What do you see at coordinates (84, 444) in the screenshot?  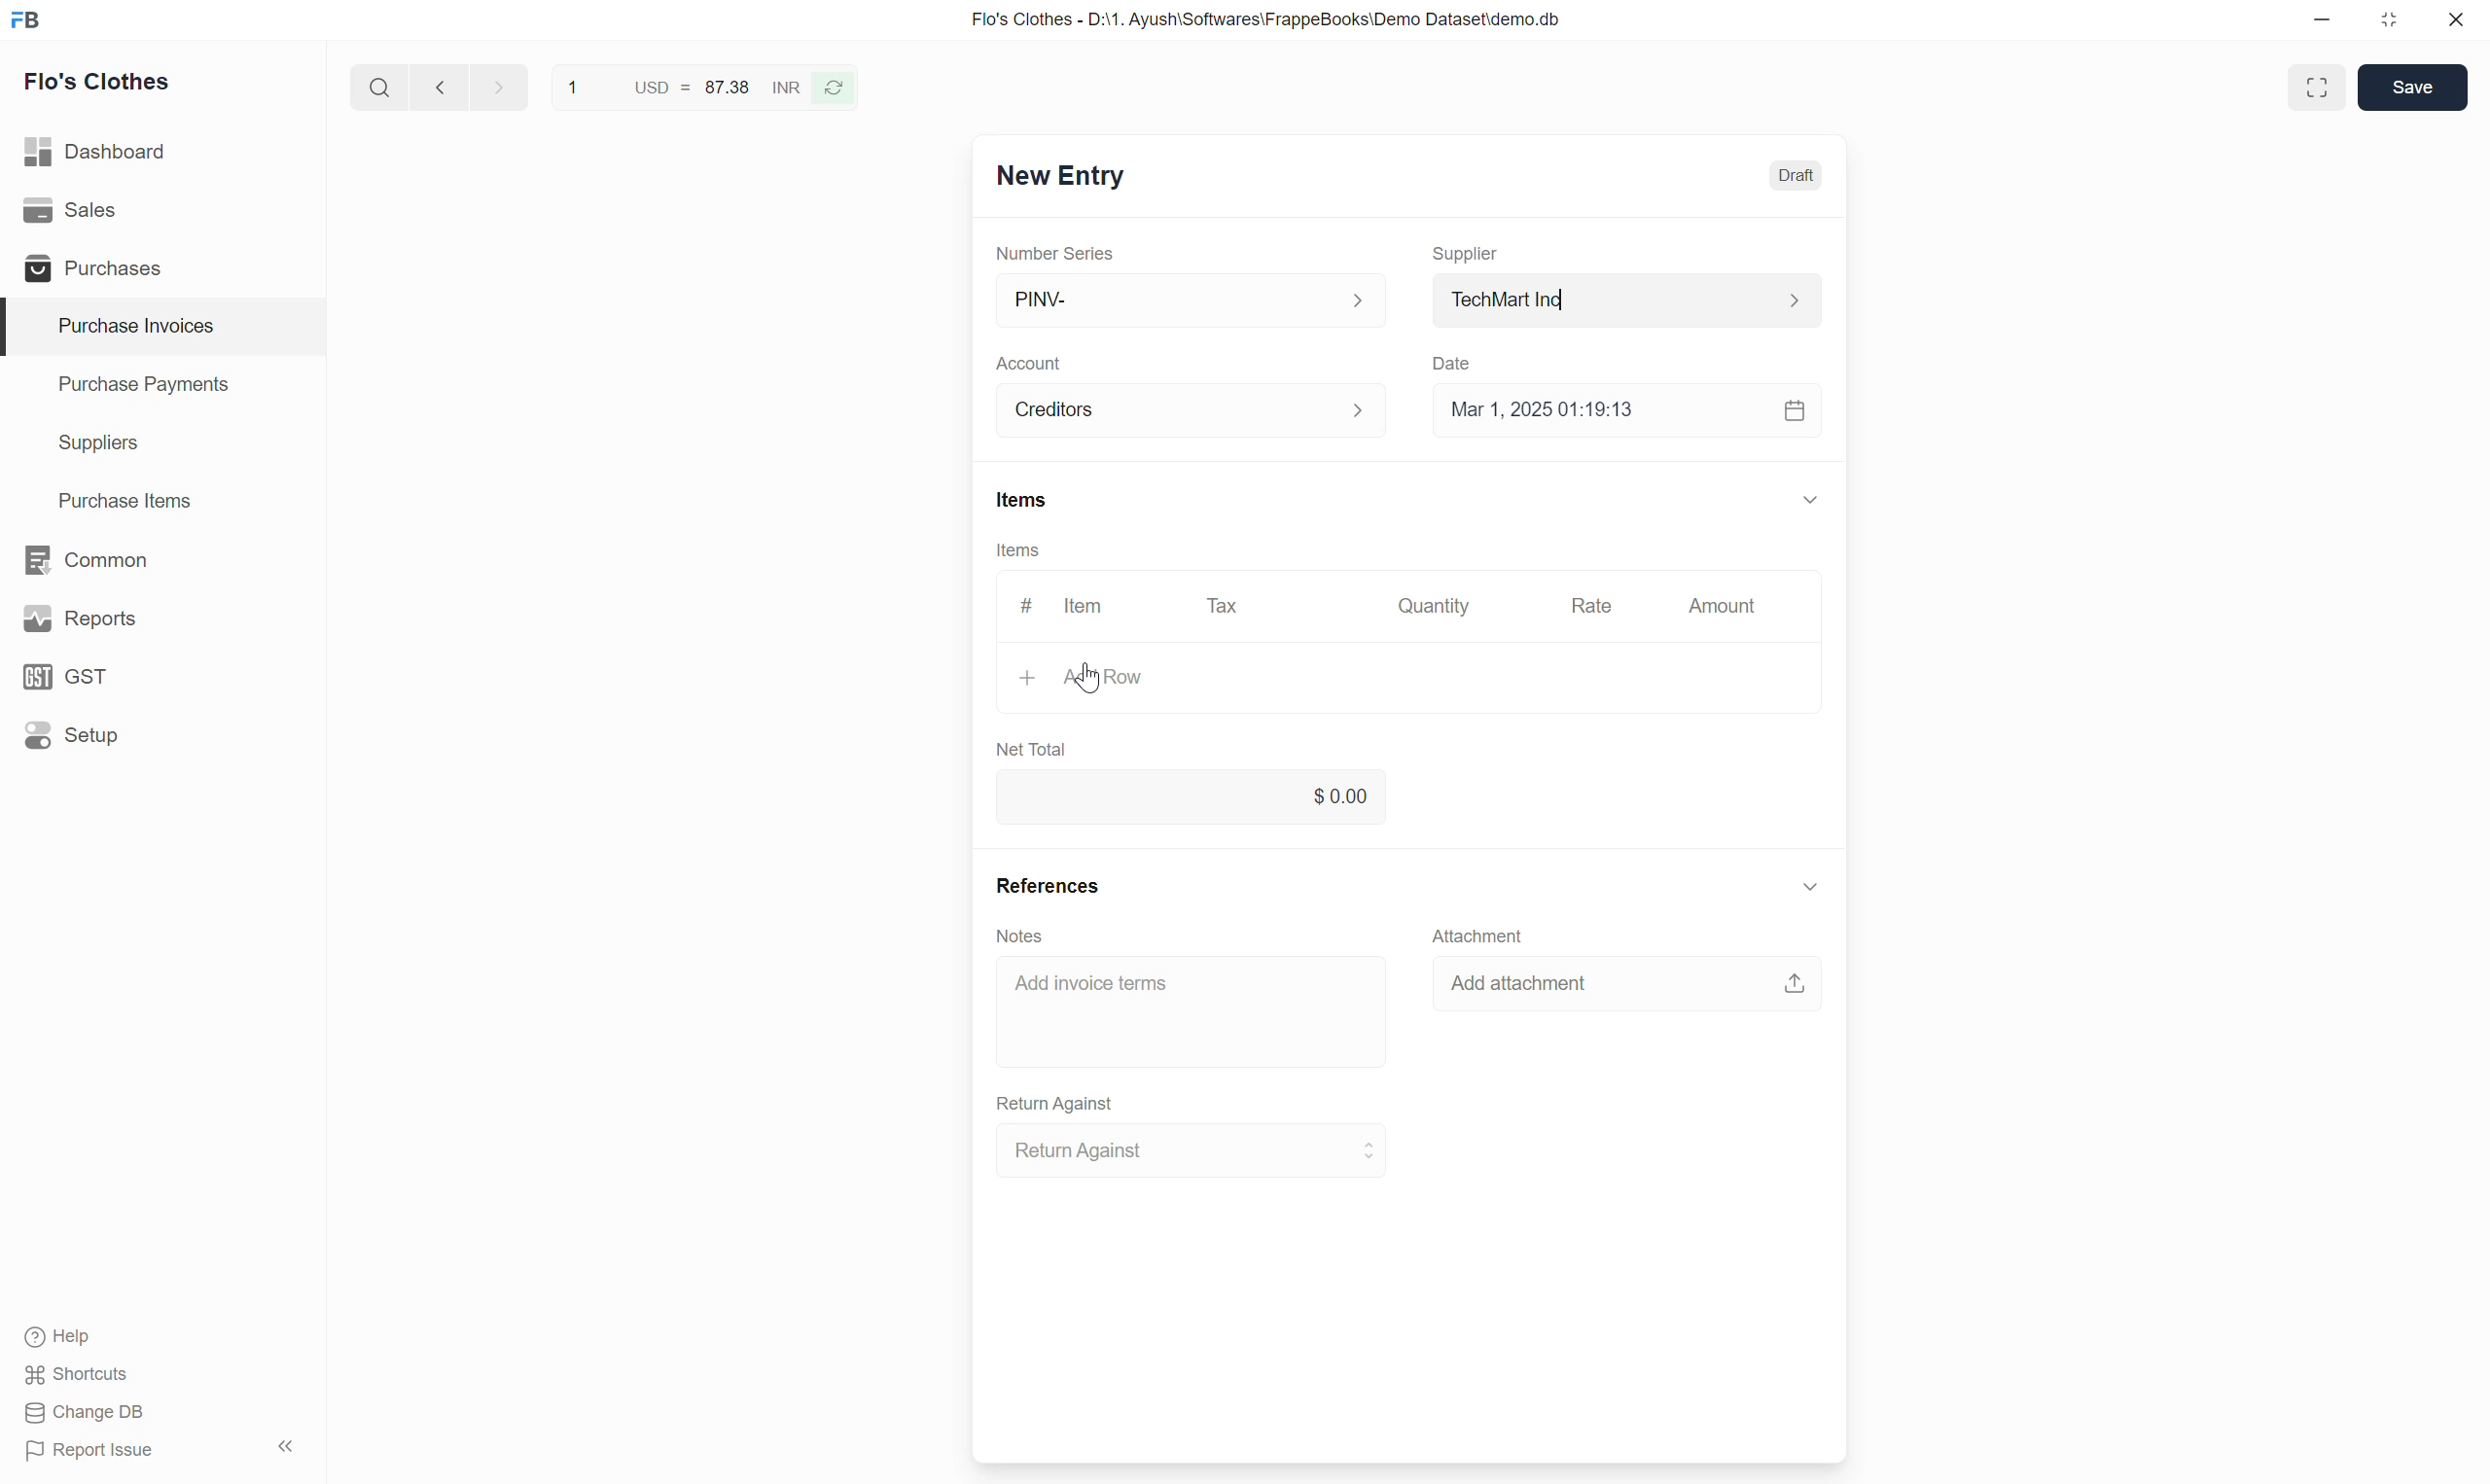 I see `Suppliers` at bounding box center [84, 444].